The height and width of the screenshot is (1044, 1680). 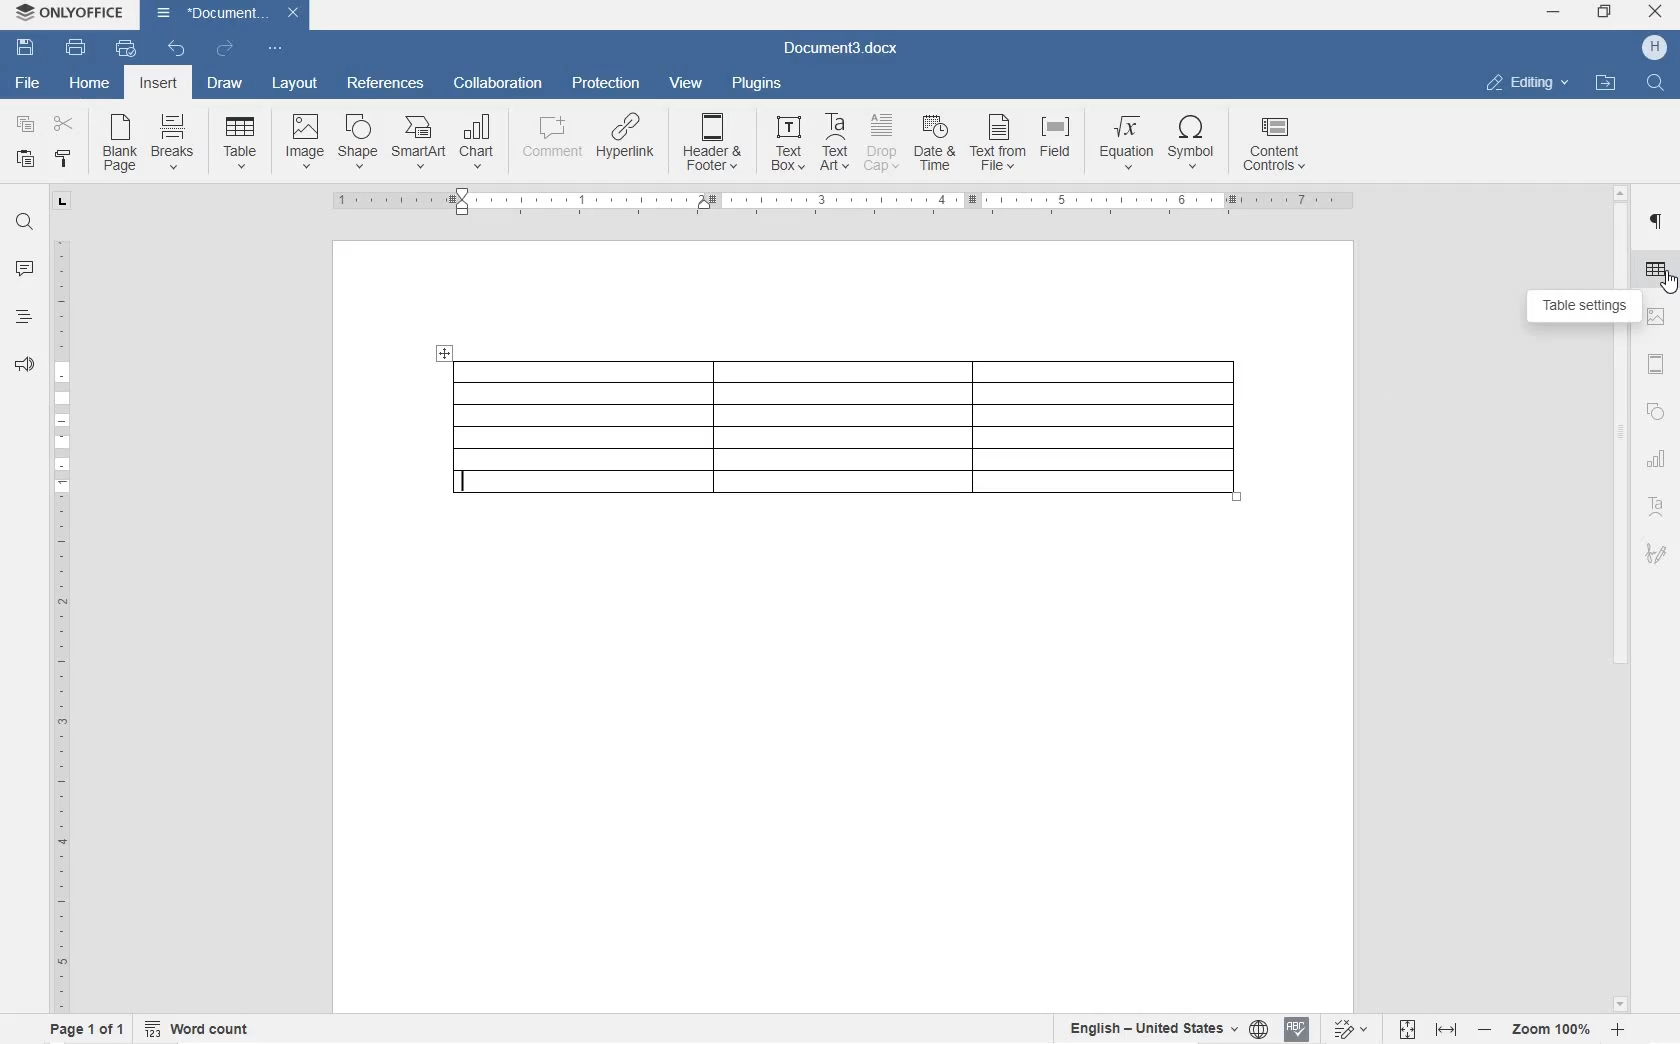 I want to click on EQUATION, so click(x=1126, y=146).